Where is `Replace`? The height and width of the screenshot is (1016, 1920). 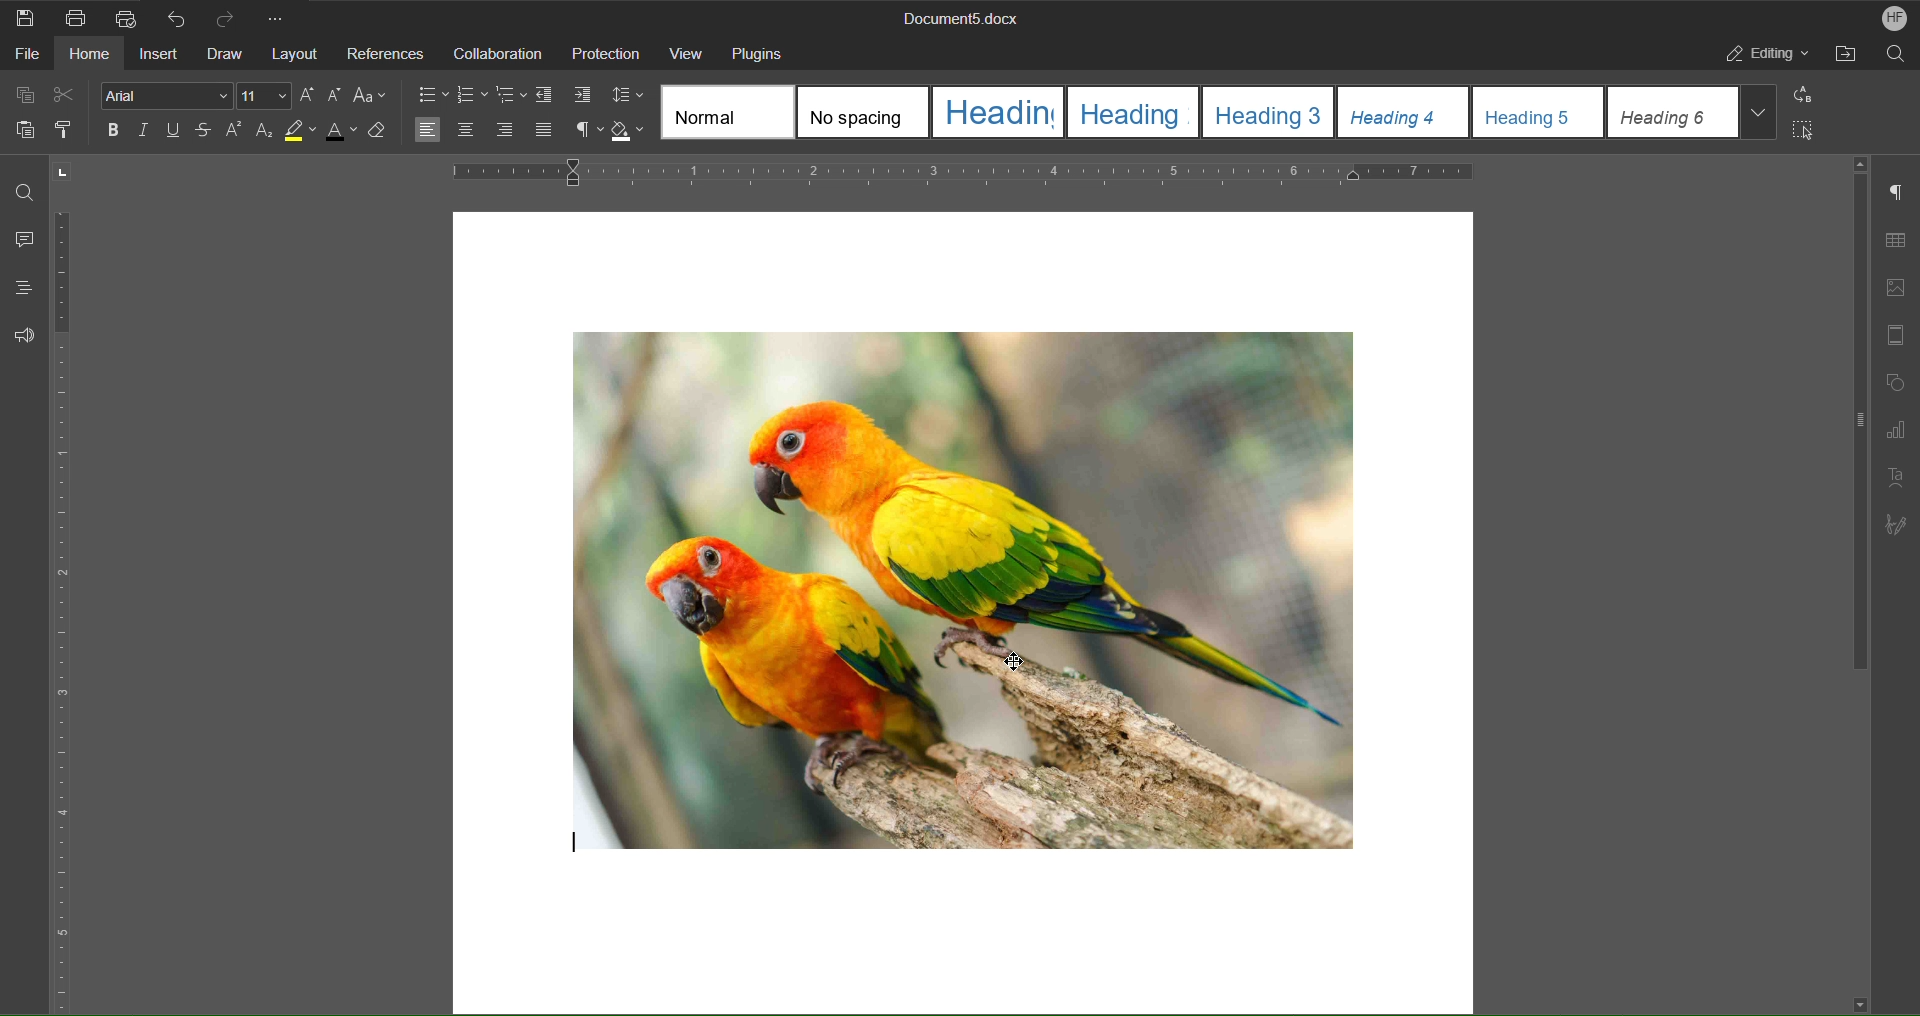
Replace is located at coordinates (1809, 96).